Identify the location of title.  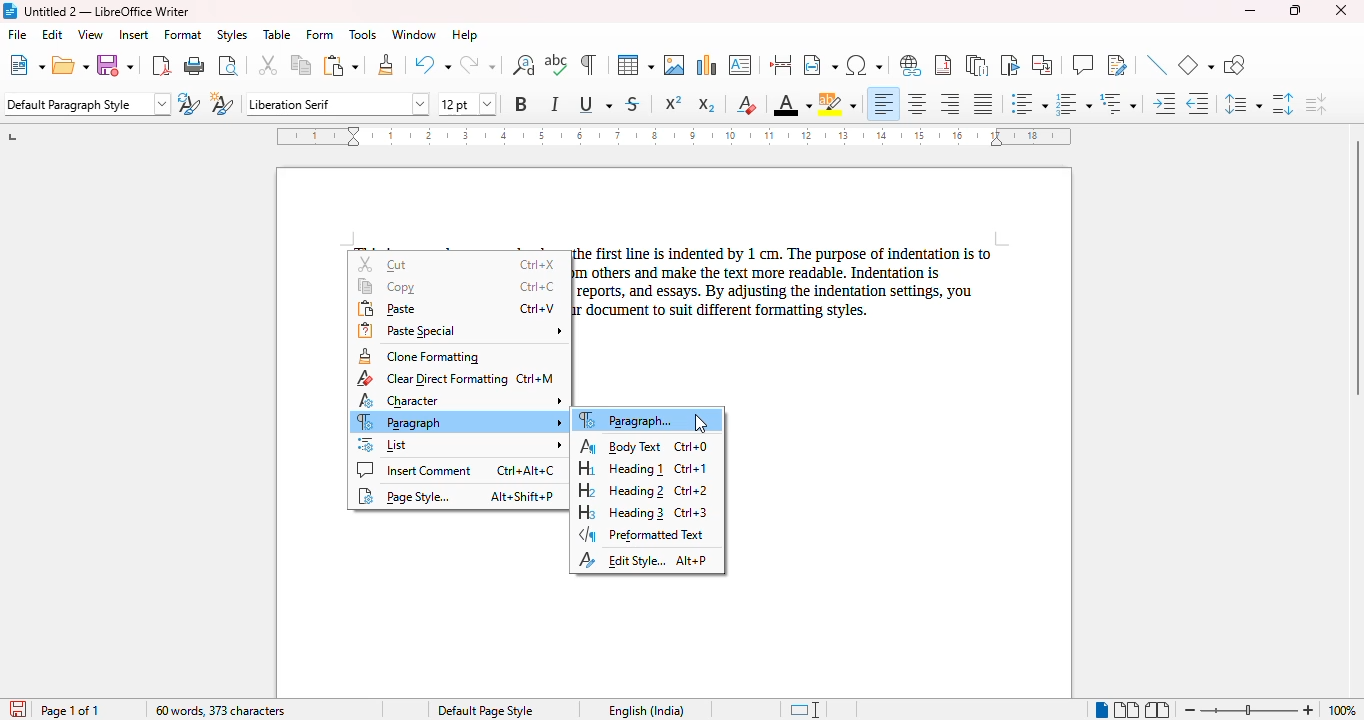
(106, 10).